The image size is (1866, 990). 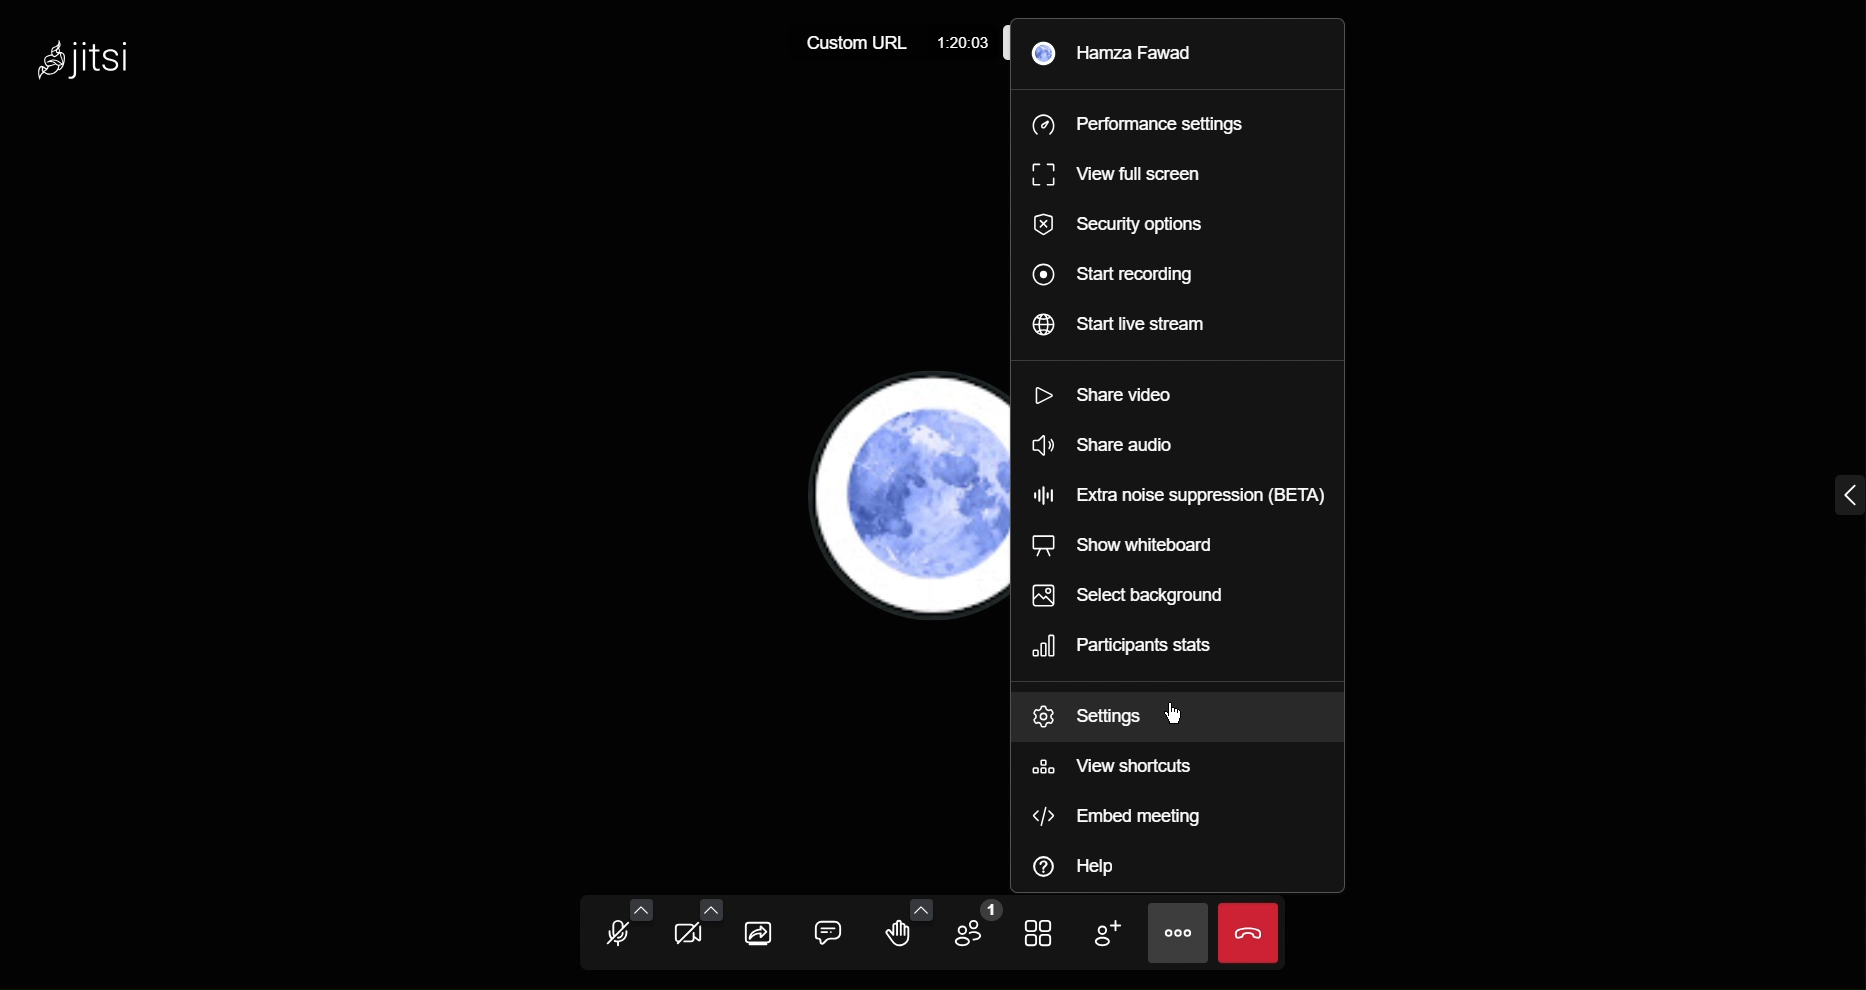 I want to click on Close Call, so click(x=1248, y=933).